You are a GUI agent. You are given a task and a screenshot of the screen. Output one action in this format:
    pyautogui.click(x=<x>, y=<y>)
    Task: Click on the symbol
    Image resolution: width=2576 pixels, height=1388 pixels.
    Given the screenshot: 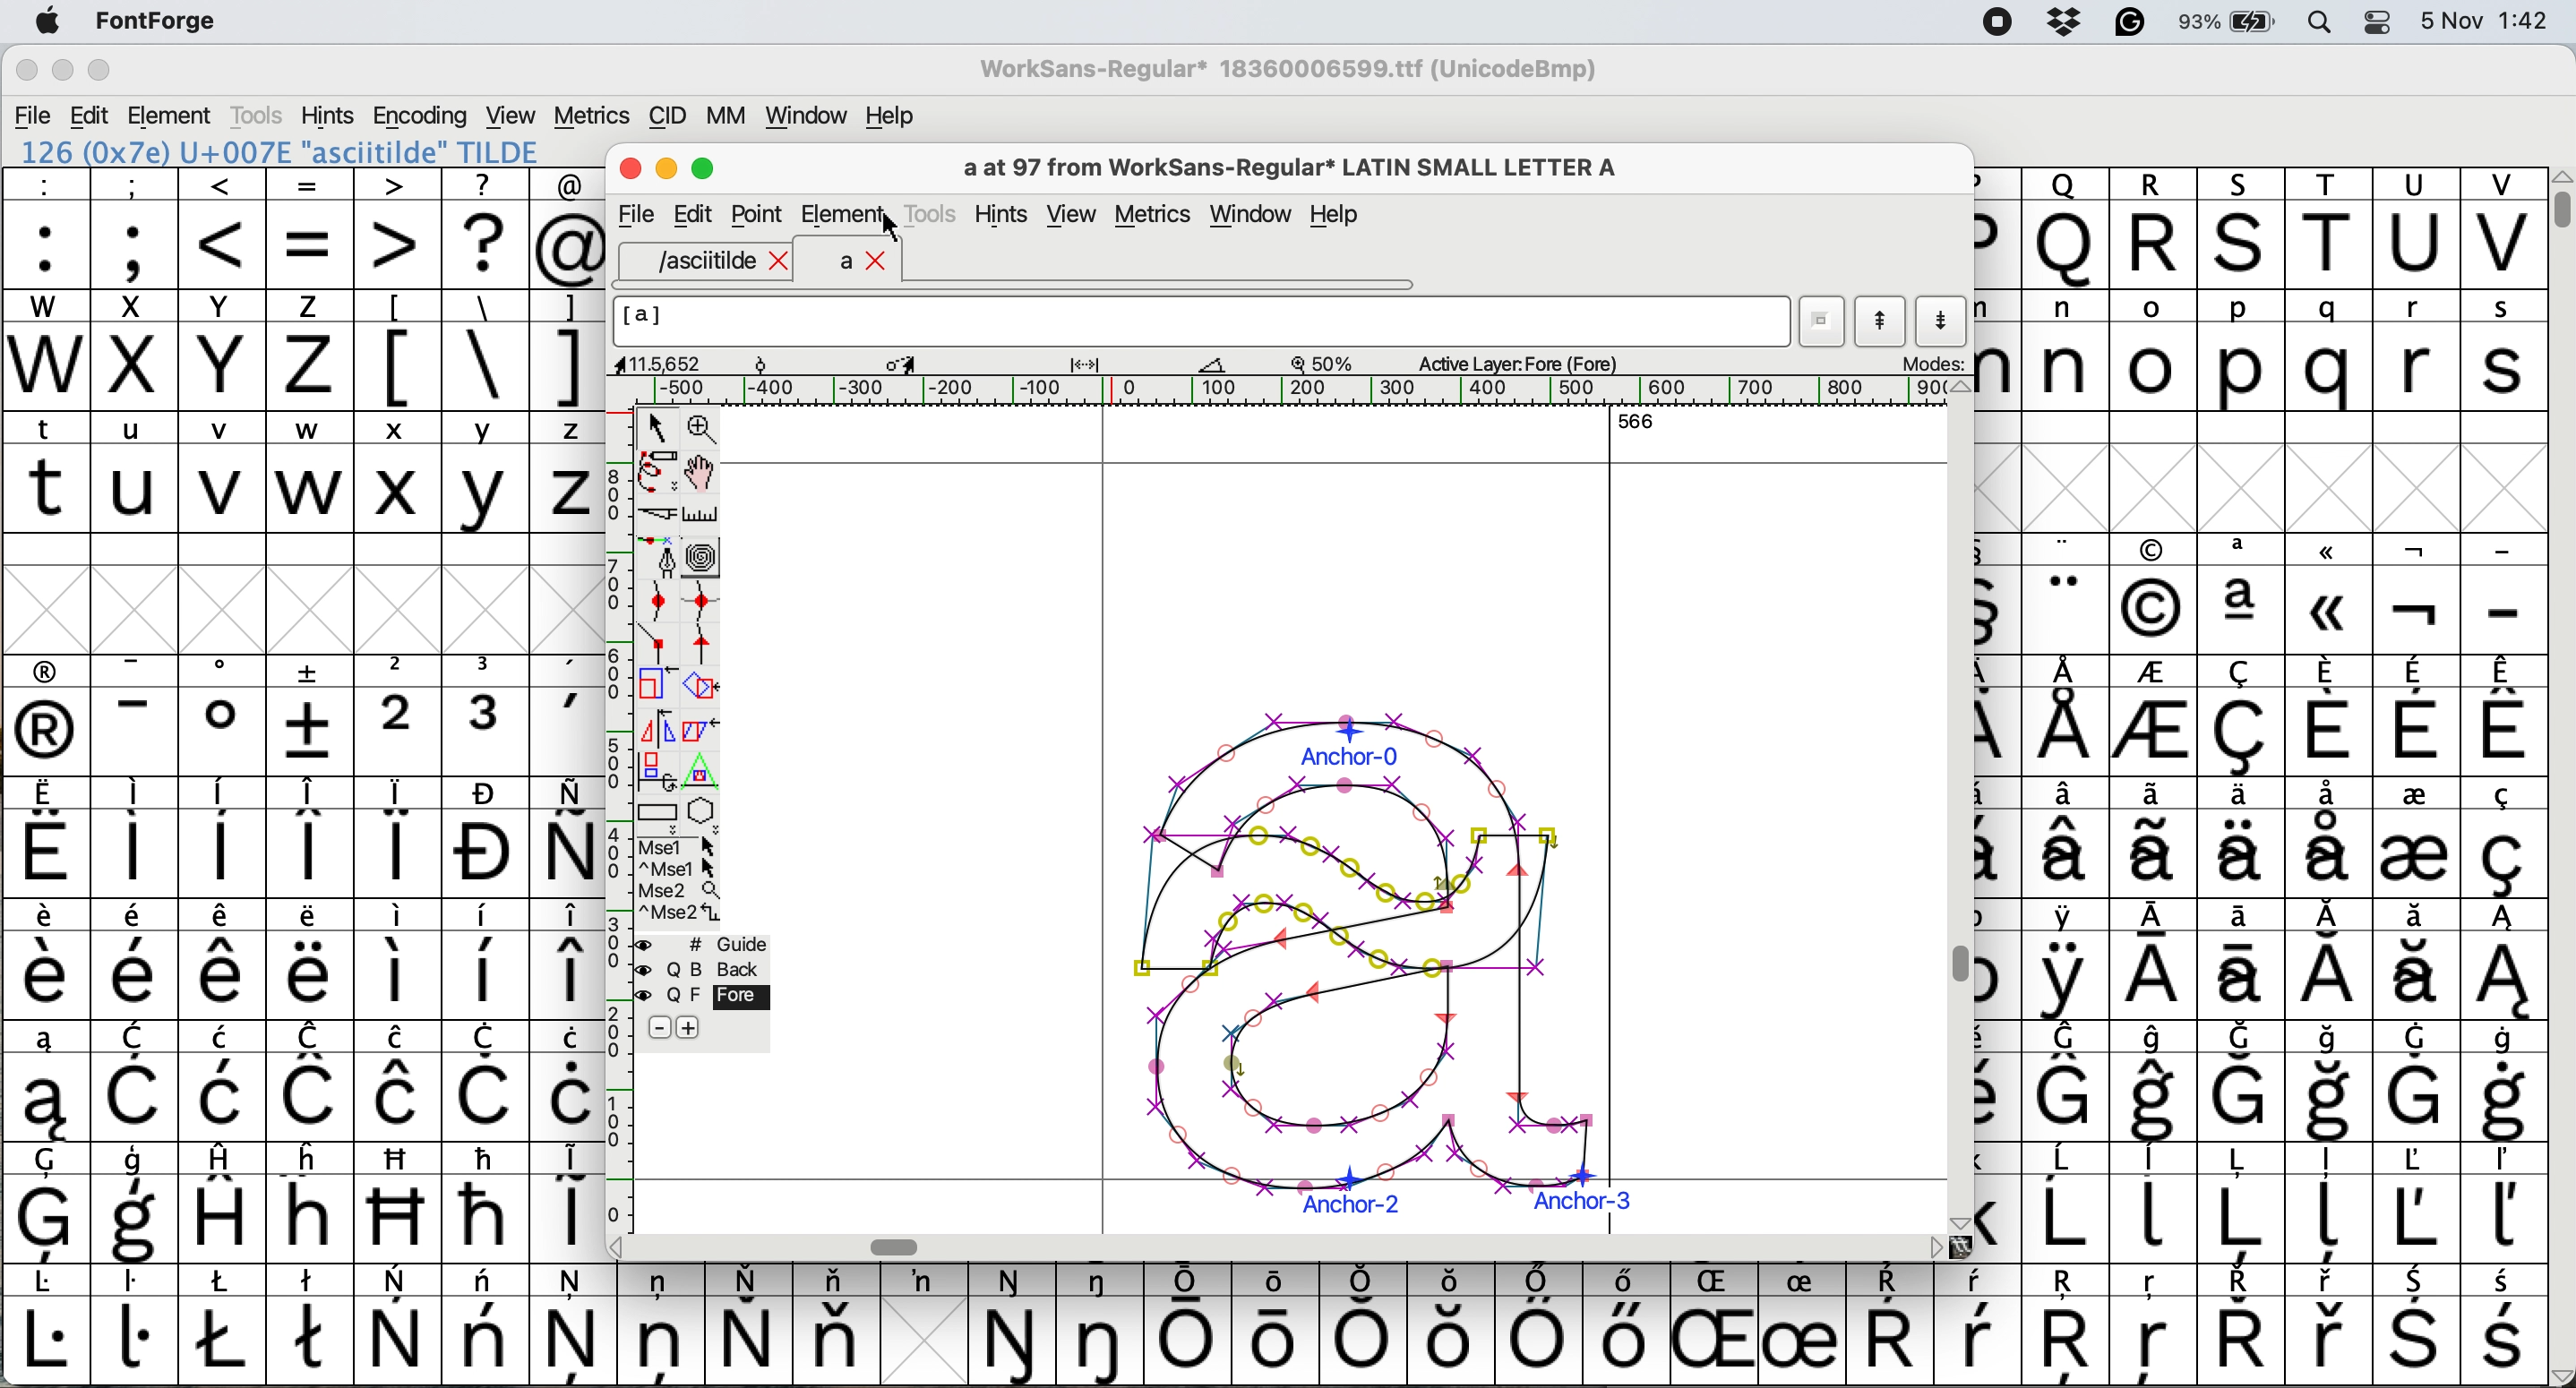 What is the action you would take?
    pyautogui.click(x=568, y=1199)
    